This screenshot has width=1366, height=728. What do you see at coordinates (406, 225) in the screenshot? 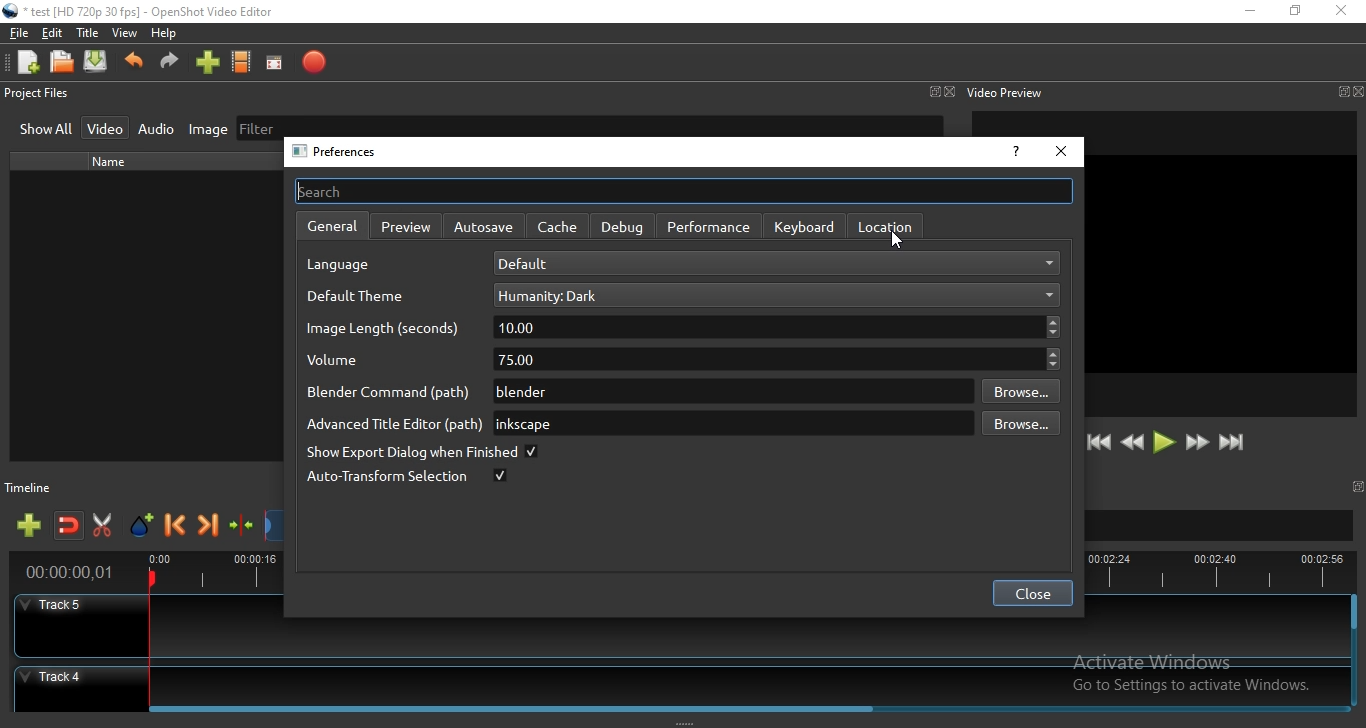
I see `preview` at bounding box center [406, 225].